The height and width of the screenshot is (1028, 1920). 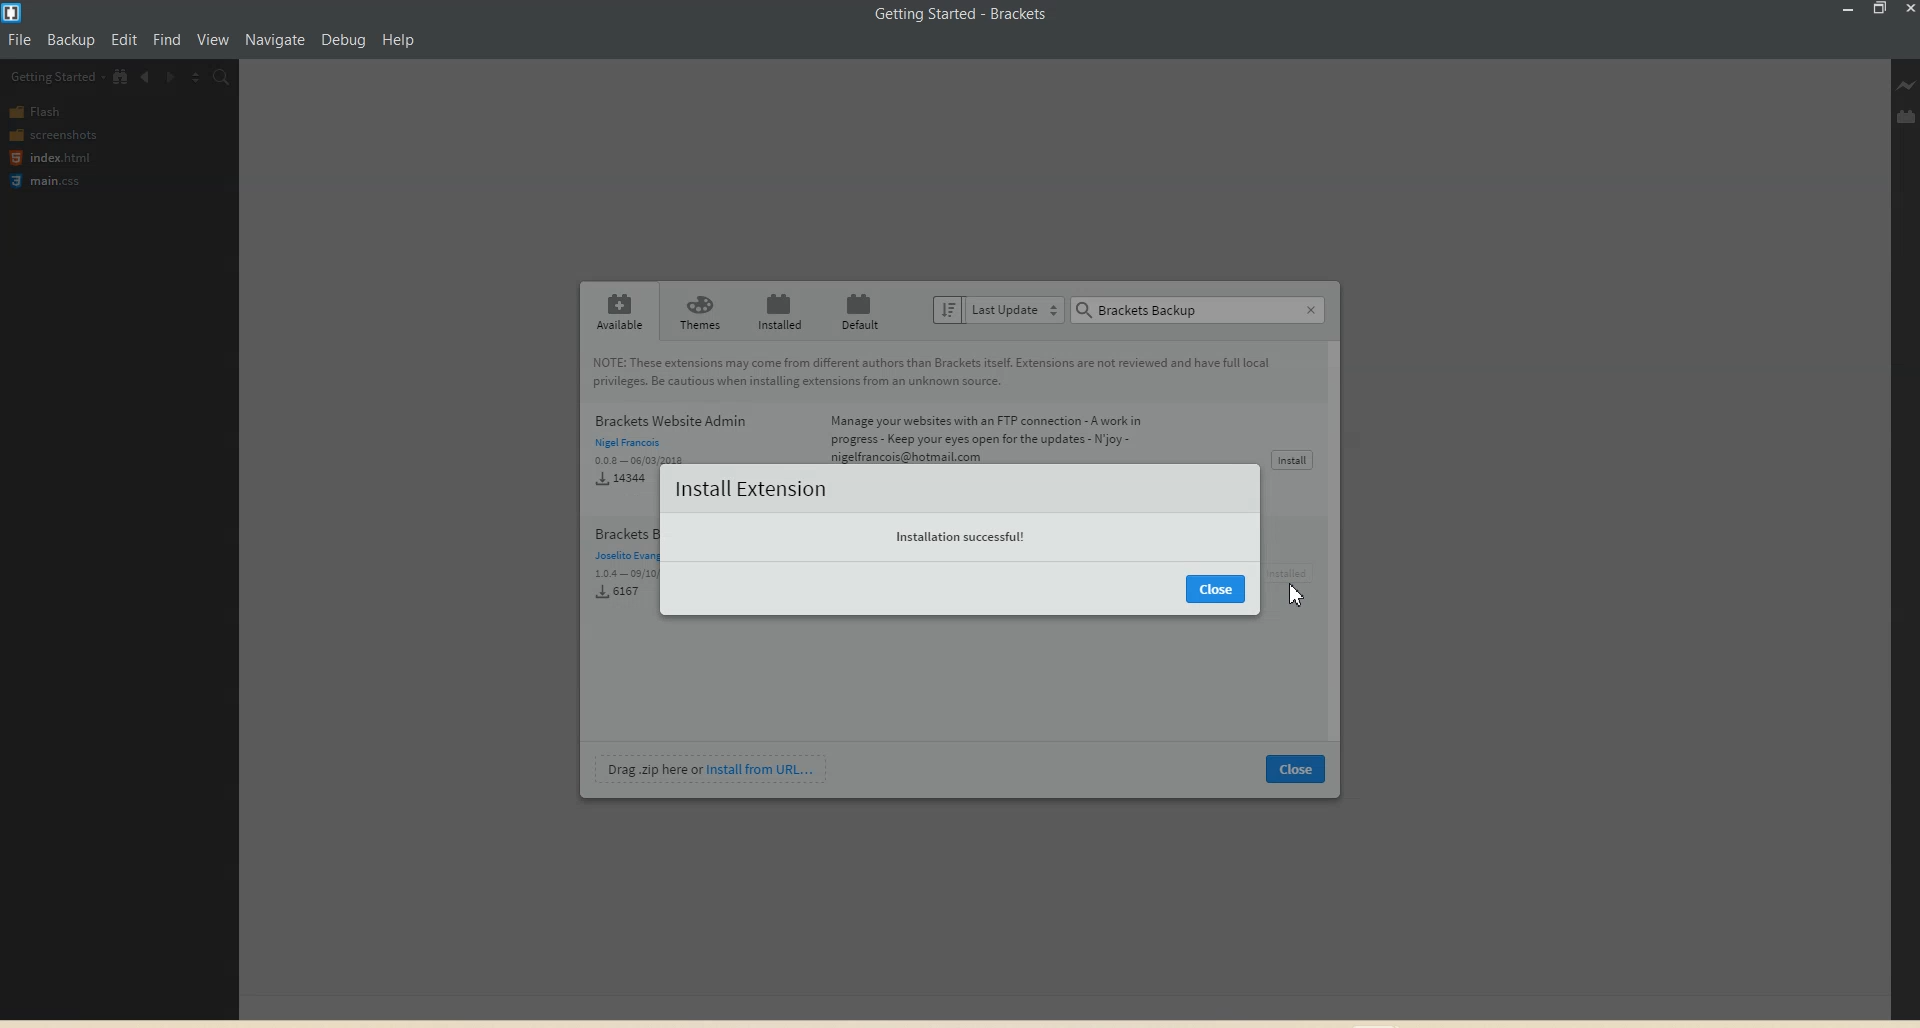 I want to click on Debug, so click(x=344, y=36).